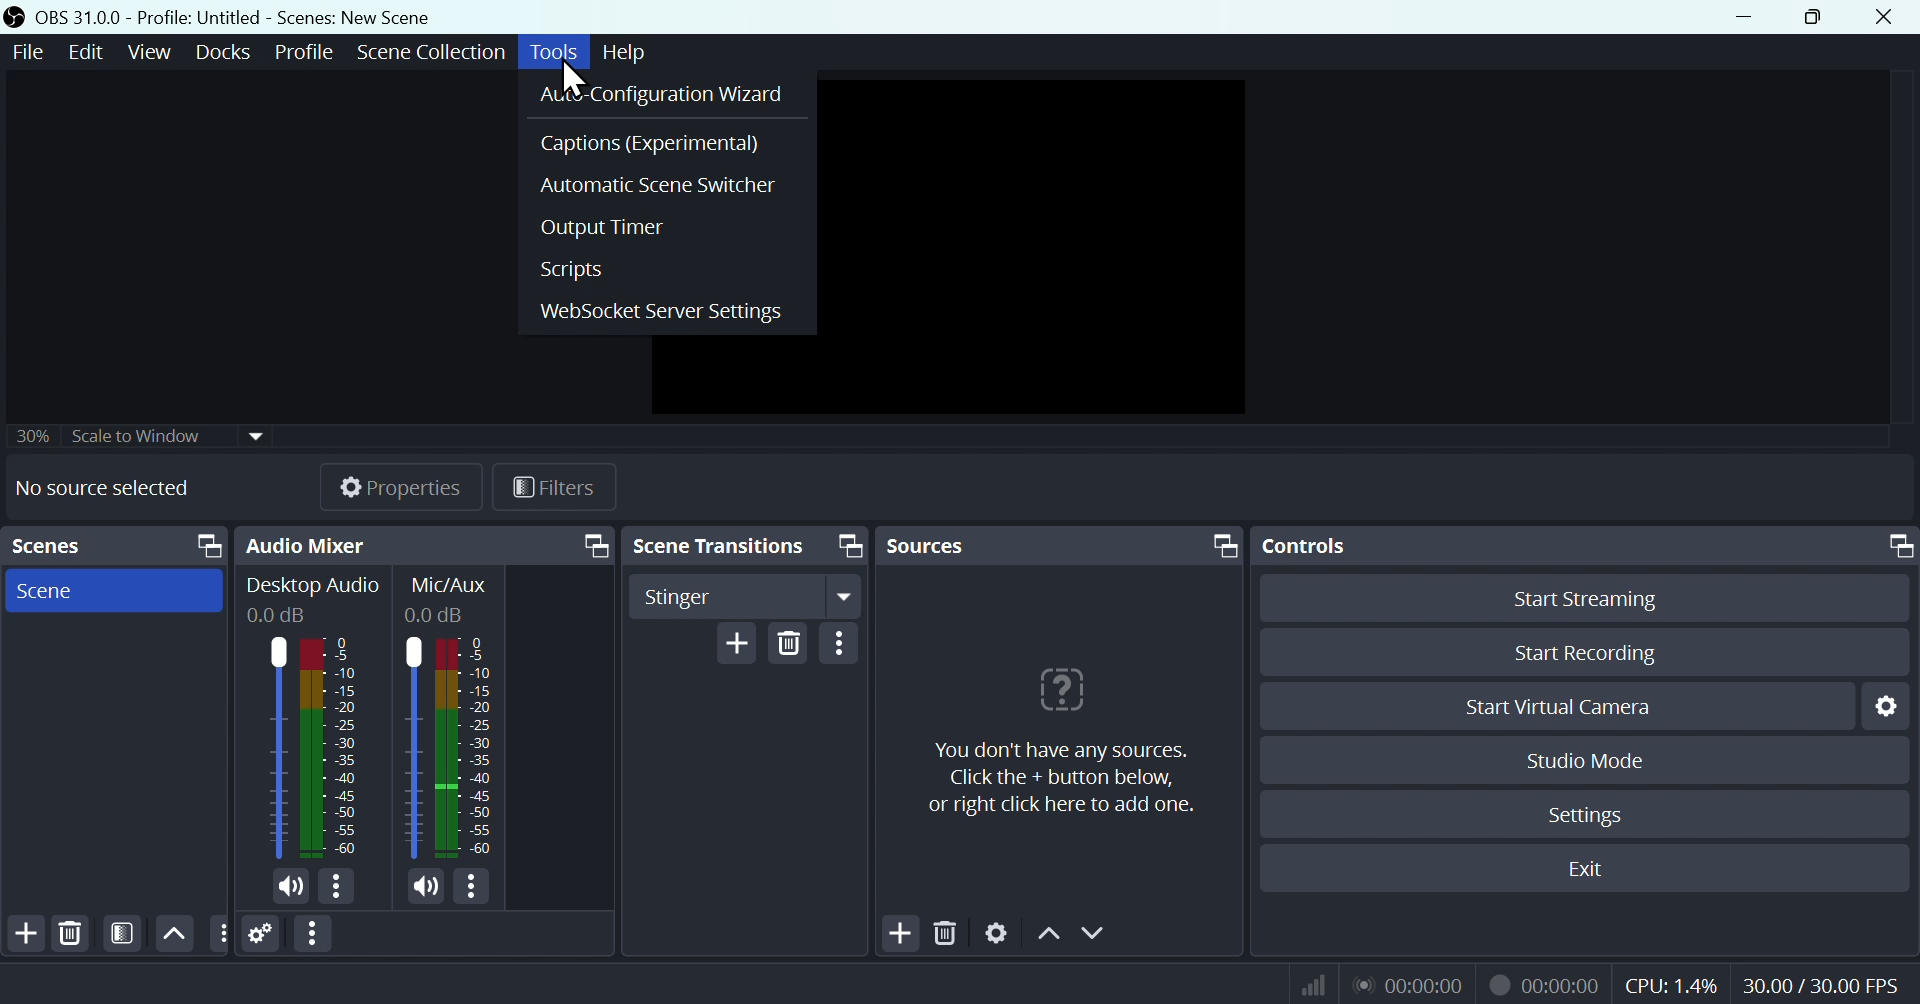 The height and width of the screenshot is (1004, 1920). What do you see at coordinates (1587, 759) in the screenshot?
I see `Studio Mode` at bounding box center [1587, 759].